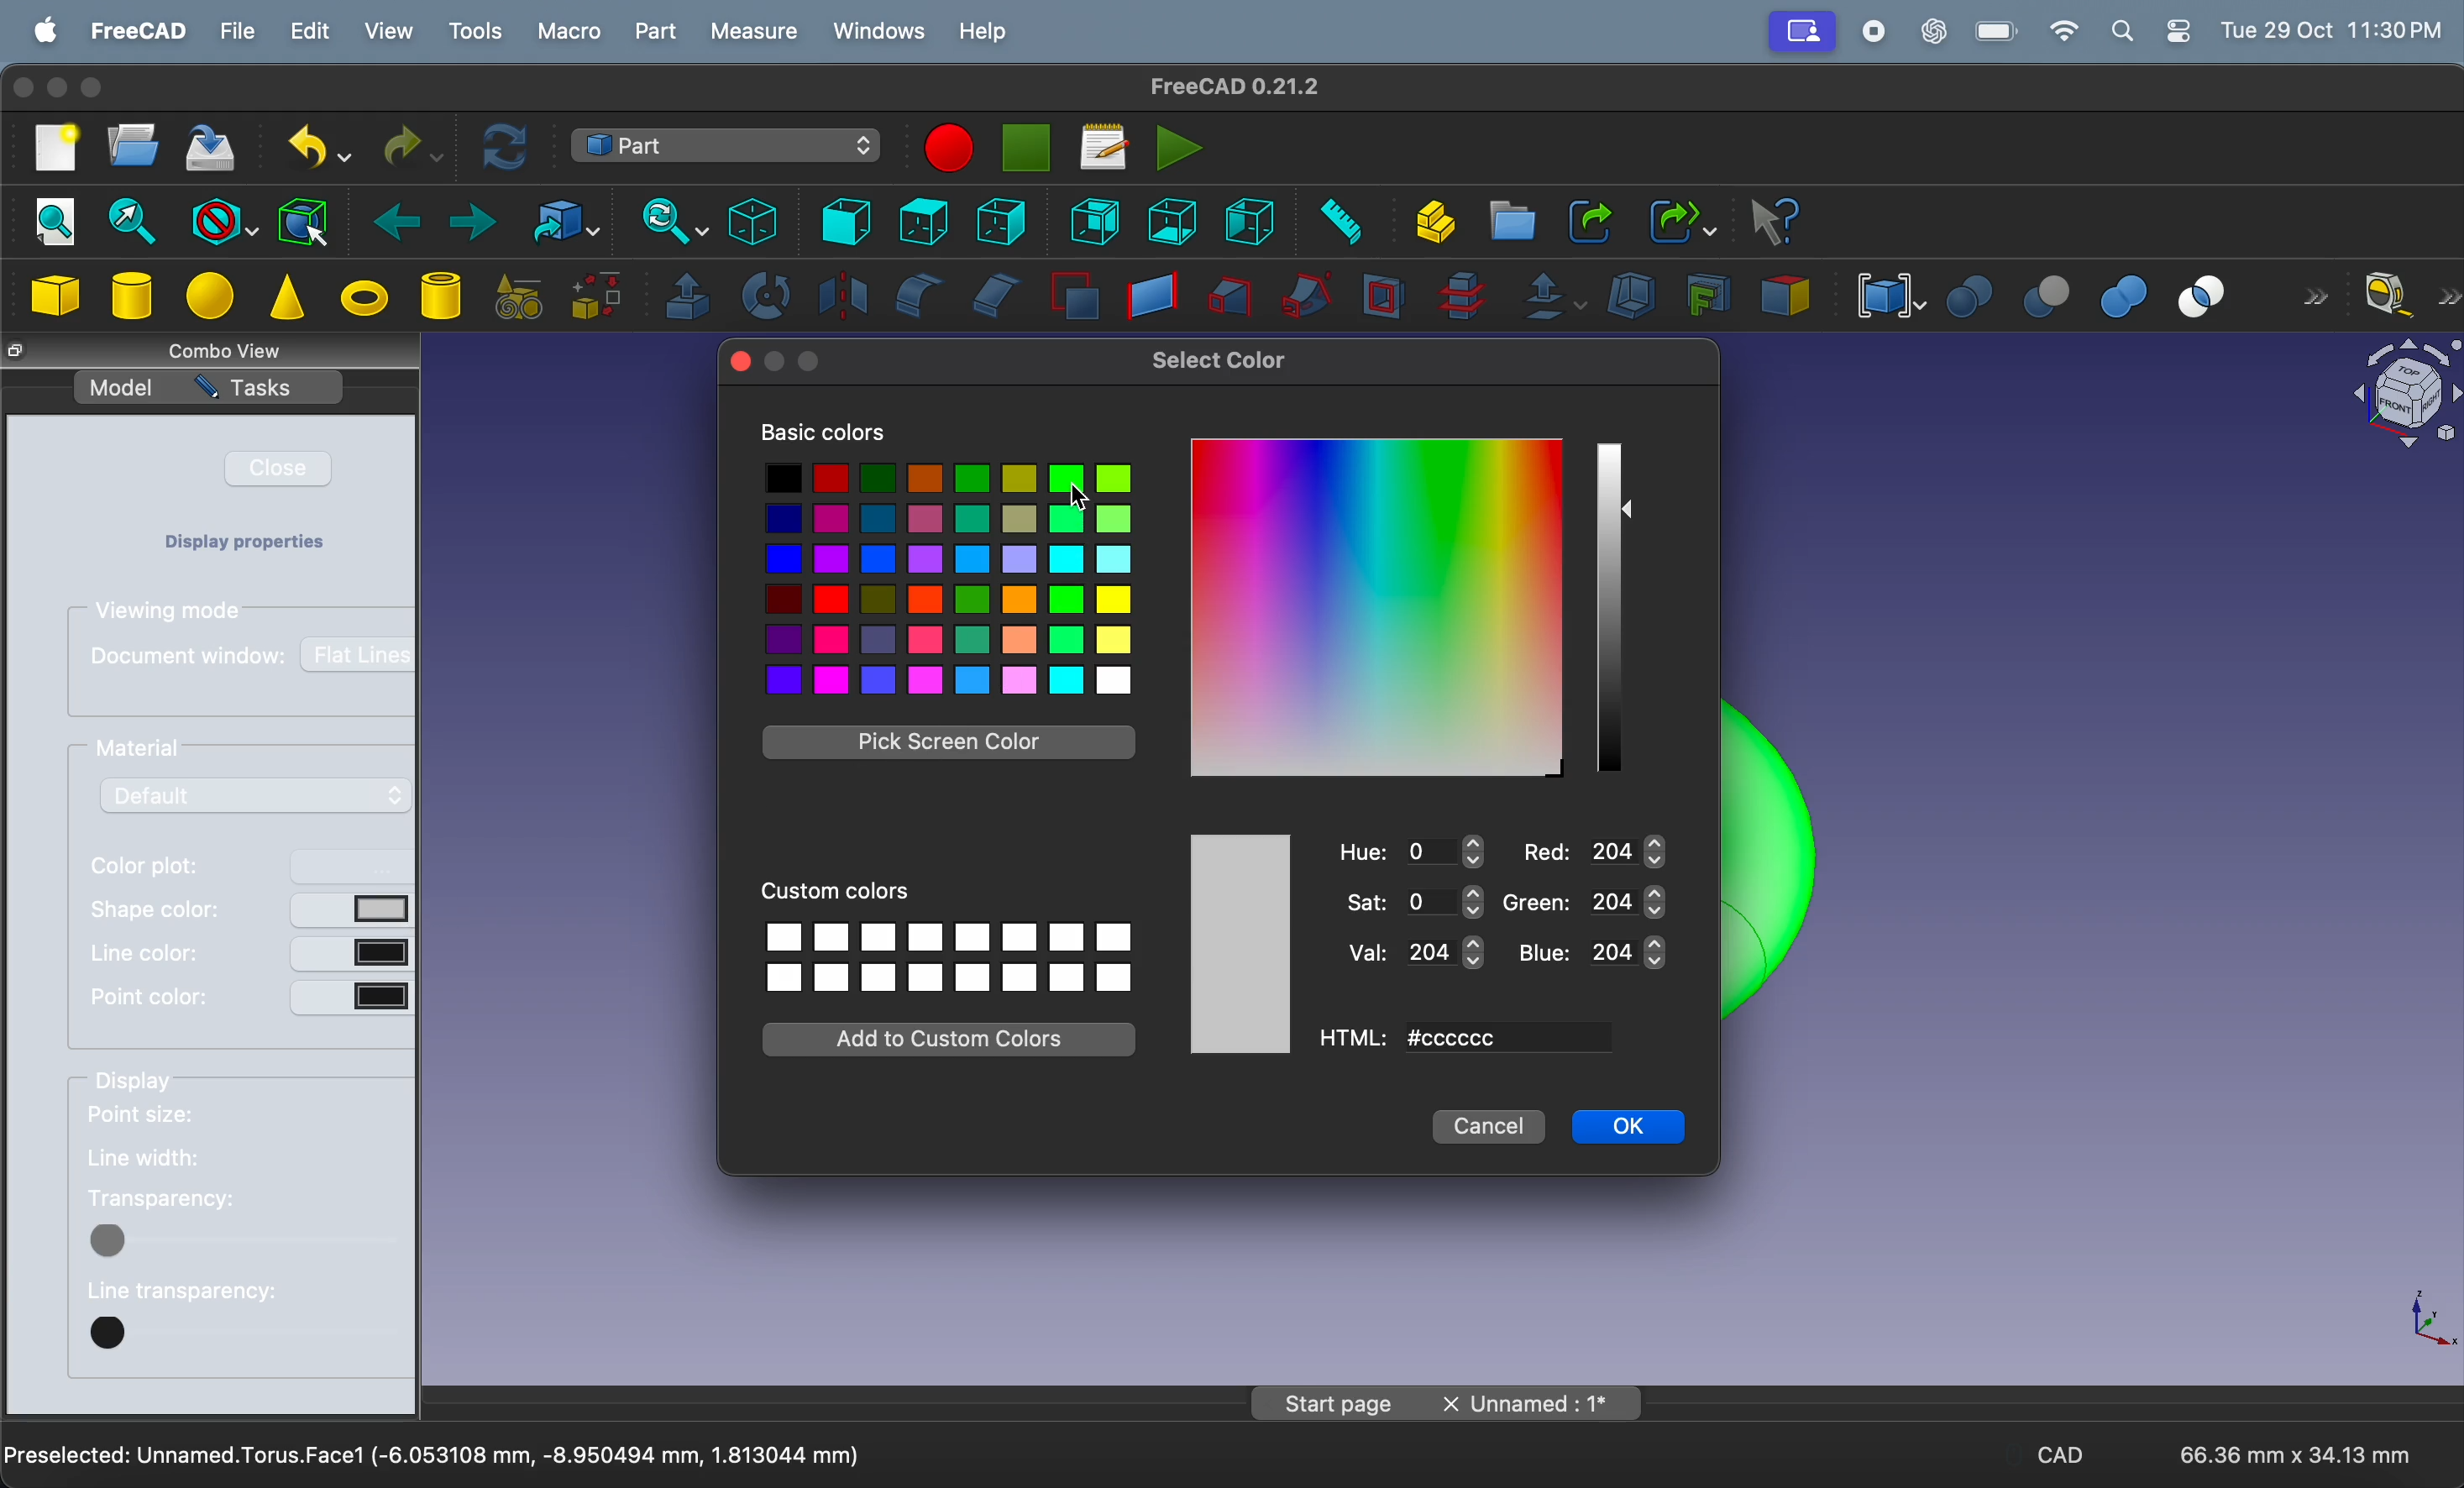 Image resolution: width=2464 pixels, height=1488 pixels. What do you see at coordinates (464, 220) in the screenshot?
I see `forward ` at bounding box center [464, 220].